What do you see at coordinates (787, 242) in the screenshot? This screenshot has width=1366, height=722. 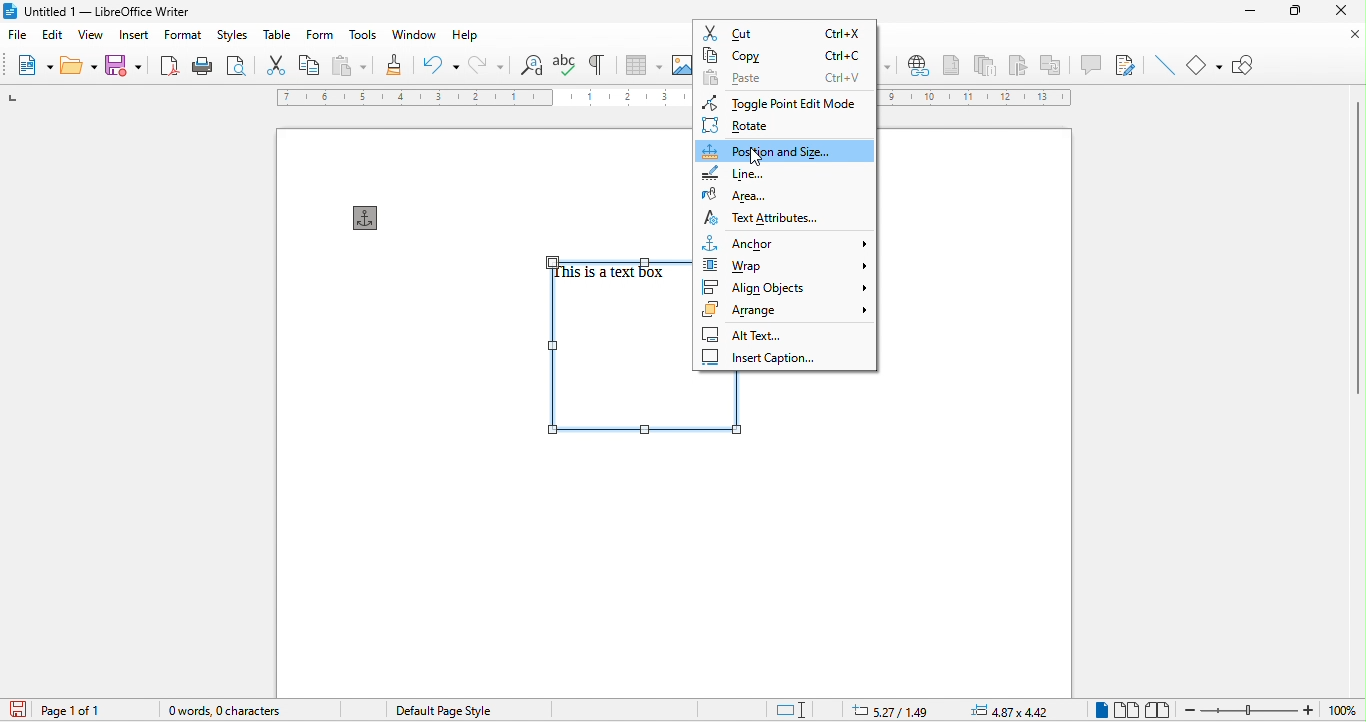 I see `anchor` at bounding box center [787, 242].